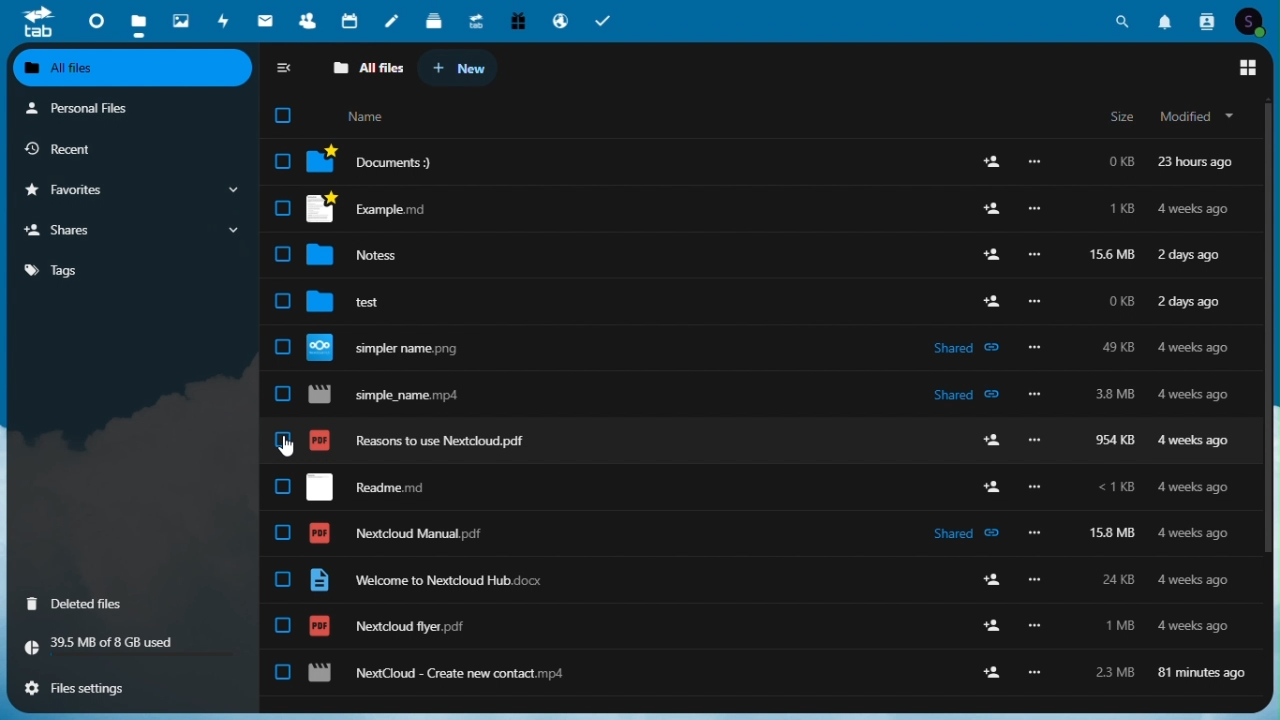 The height and width of the screenshot is (720, 1280). What do you see at coordinates (382, 209) in the screenshot?
I see `example.md` at bounding box center [382, 209].